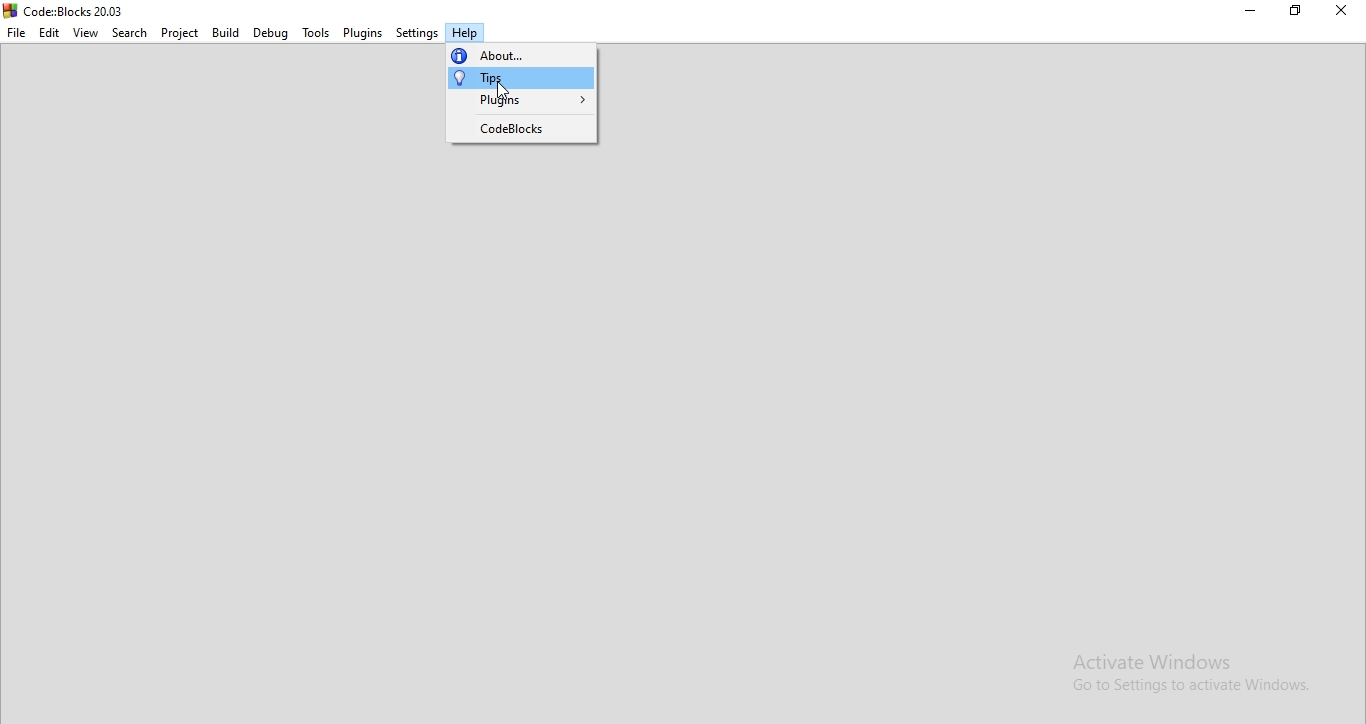 The height and width of the screenshot is (724, 1366). I want to click on Settings , so click(414, 32).